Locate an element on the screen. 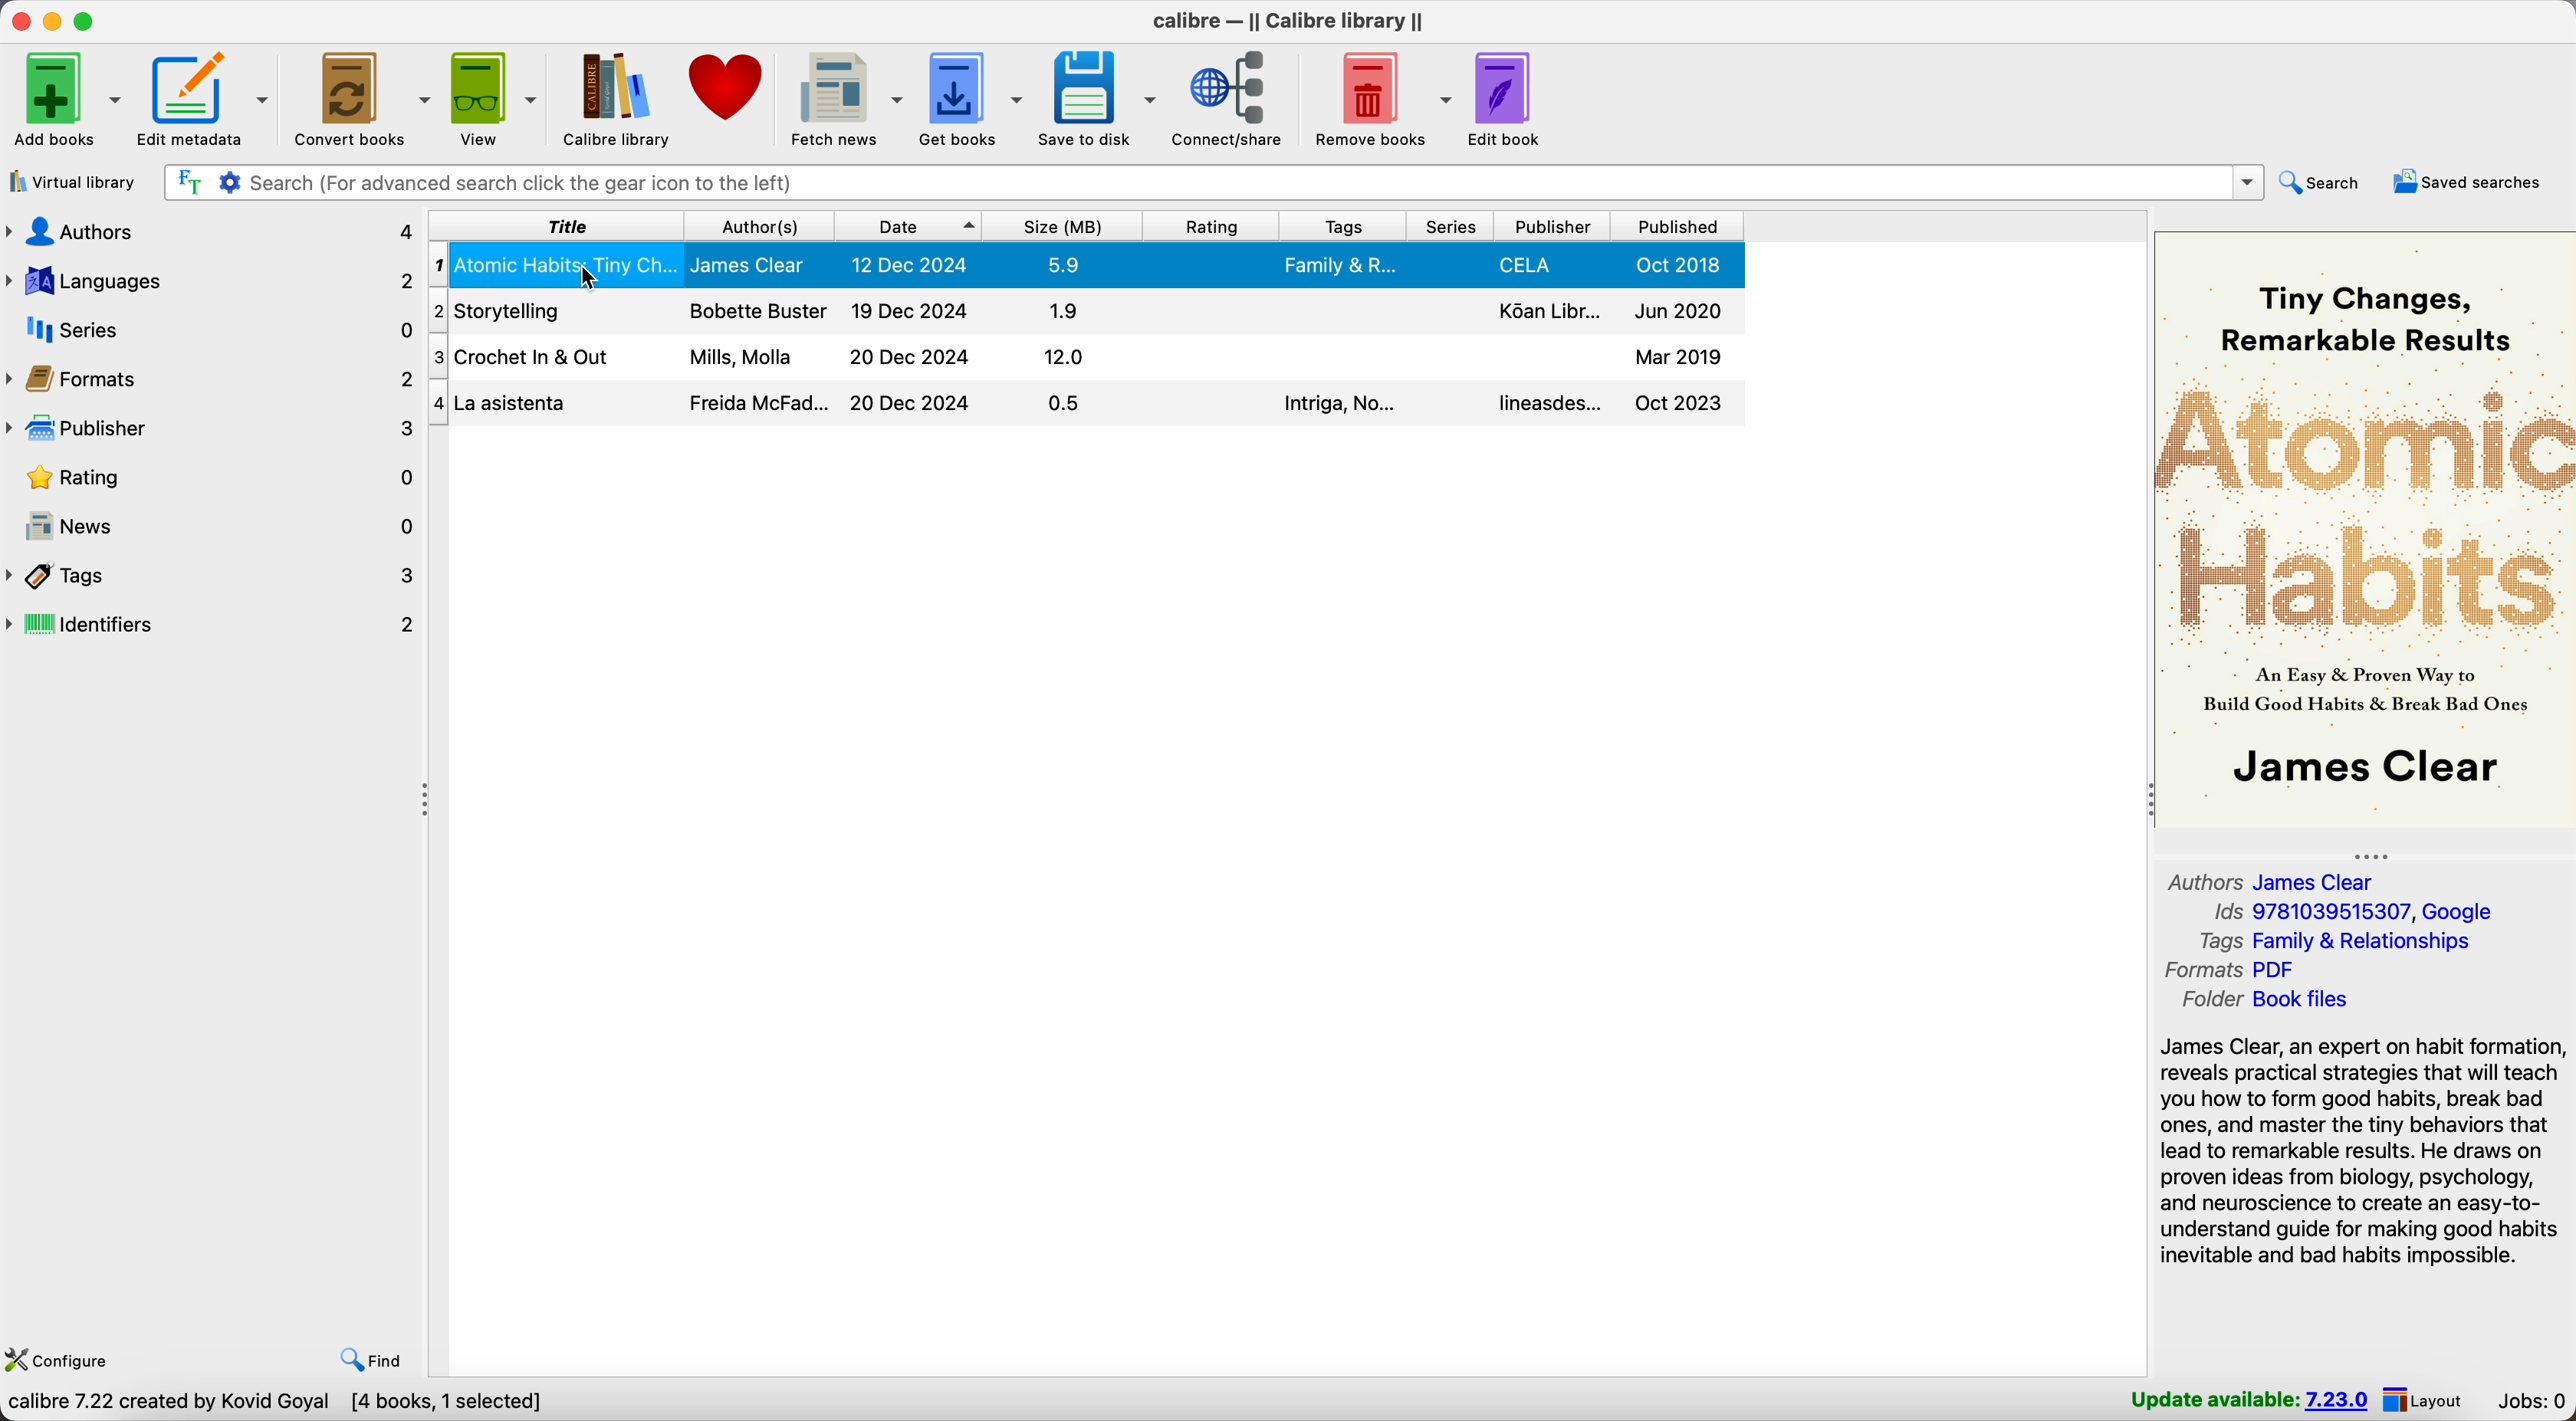 Image resolution: width=2576 pixels, height=1421 pixels. storytelling book details is located at coordinates (1083, 310).